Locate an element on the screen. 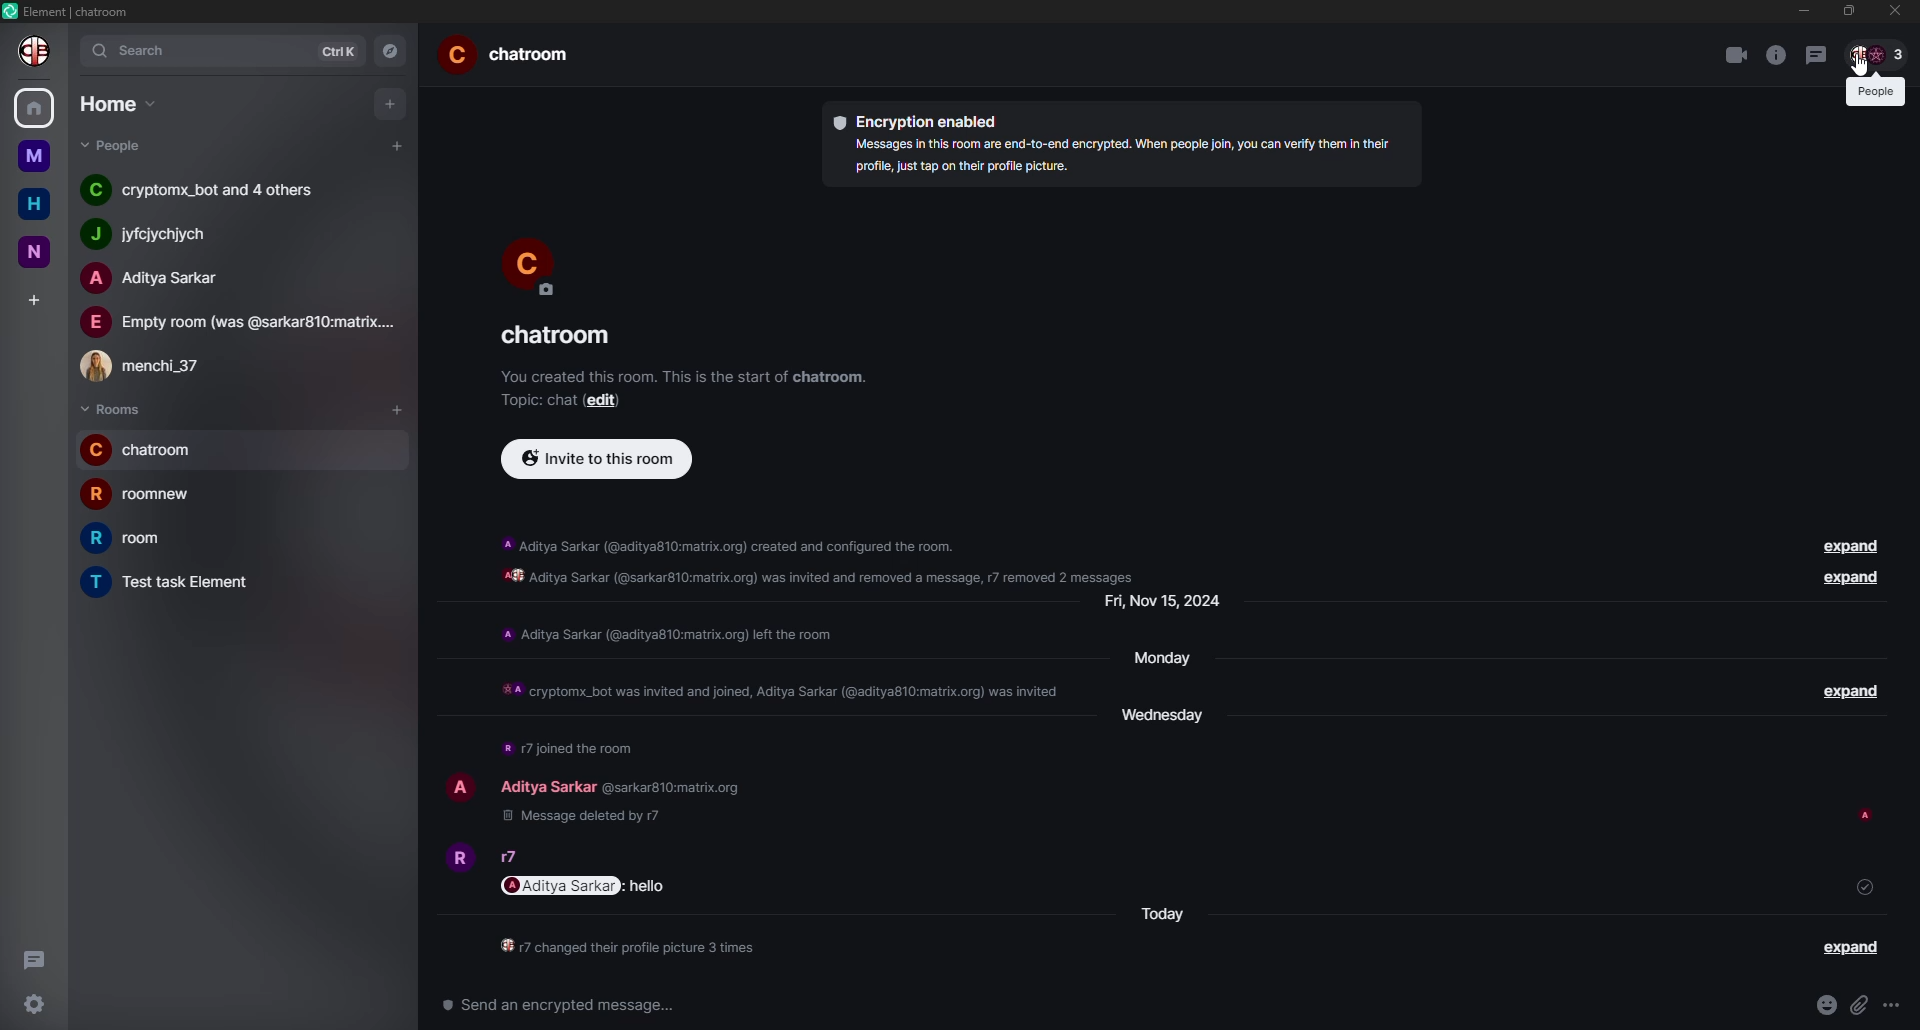  day is located at coordinates (1154, 656).